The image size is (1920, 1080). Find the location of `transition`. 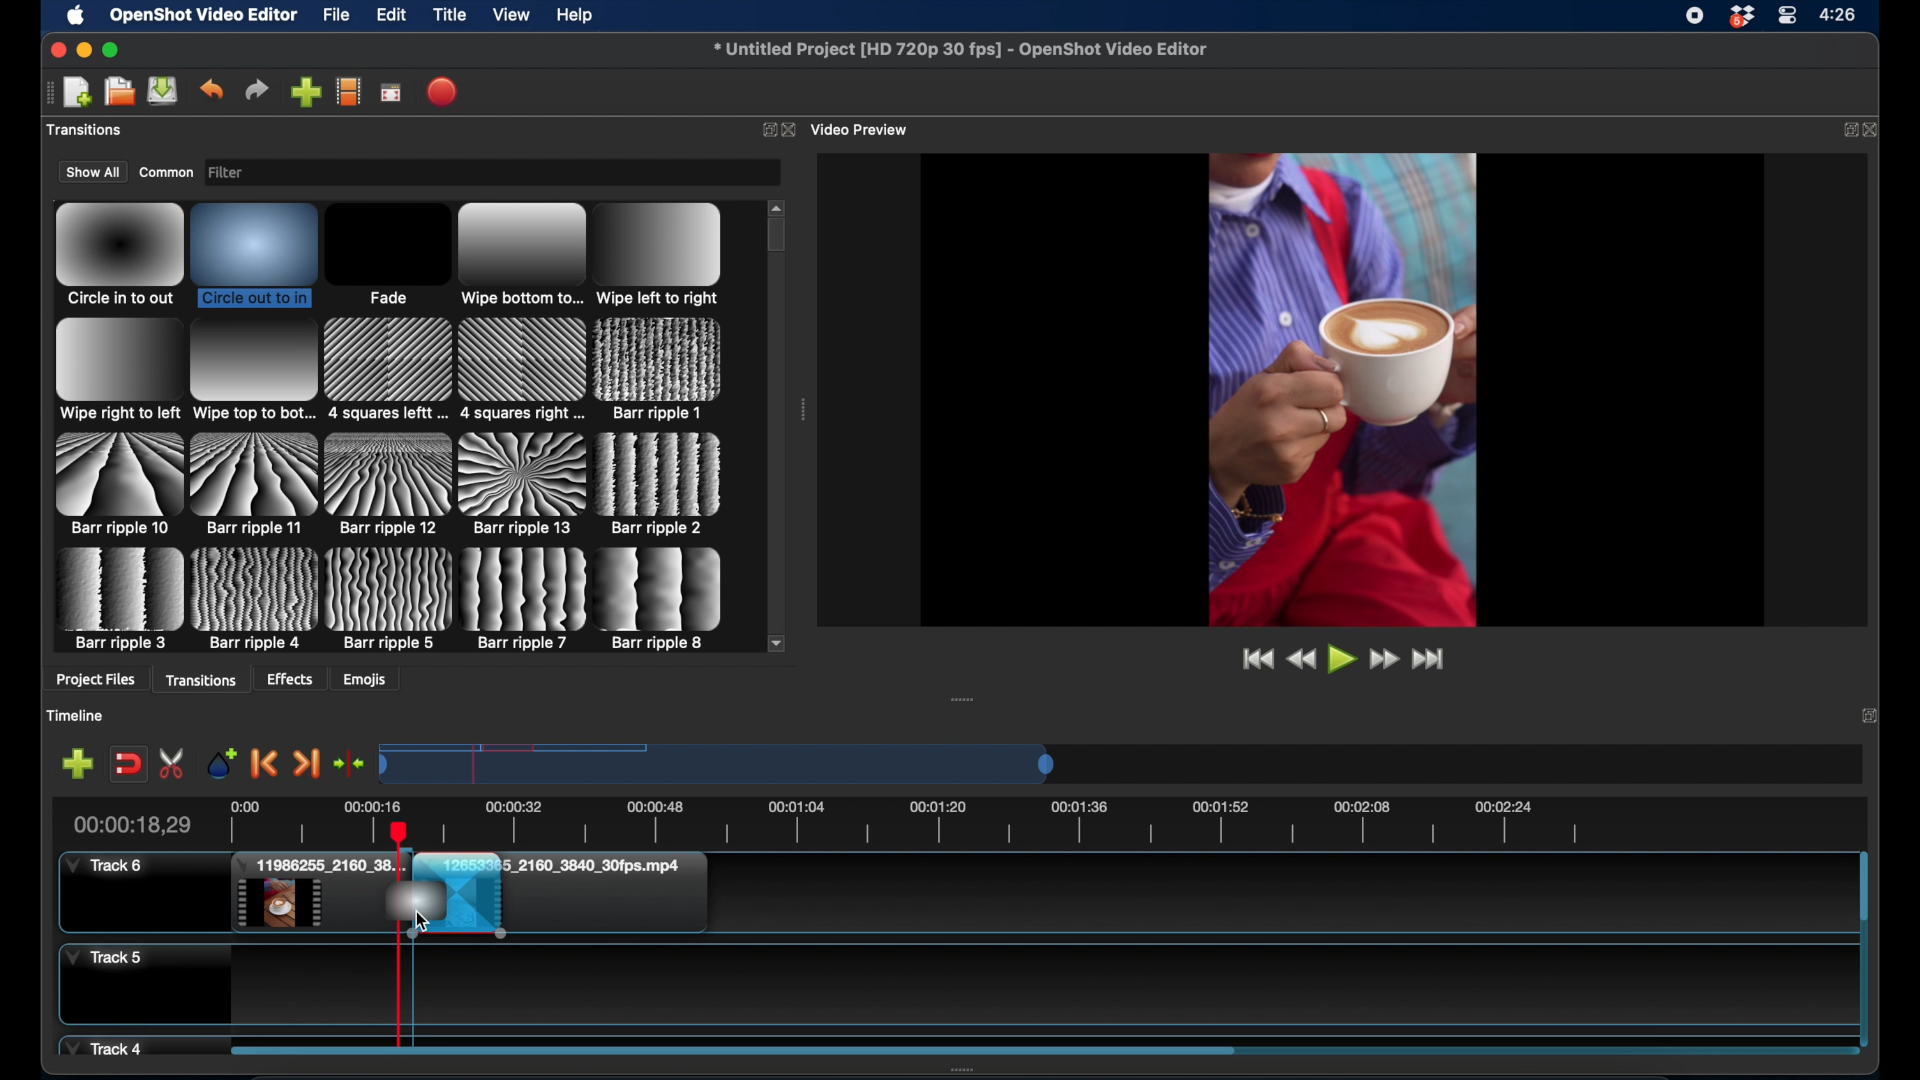

transition is located at coordinates (388, 485).